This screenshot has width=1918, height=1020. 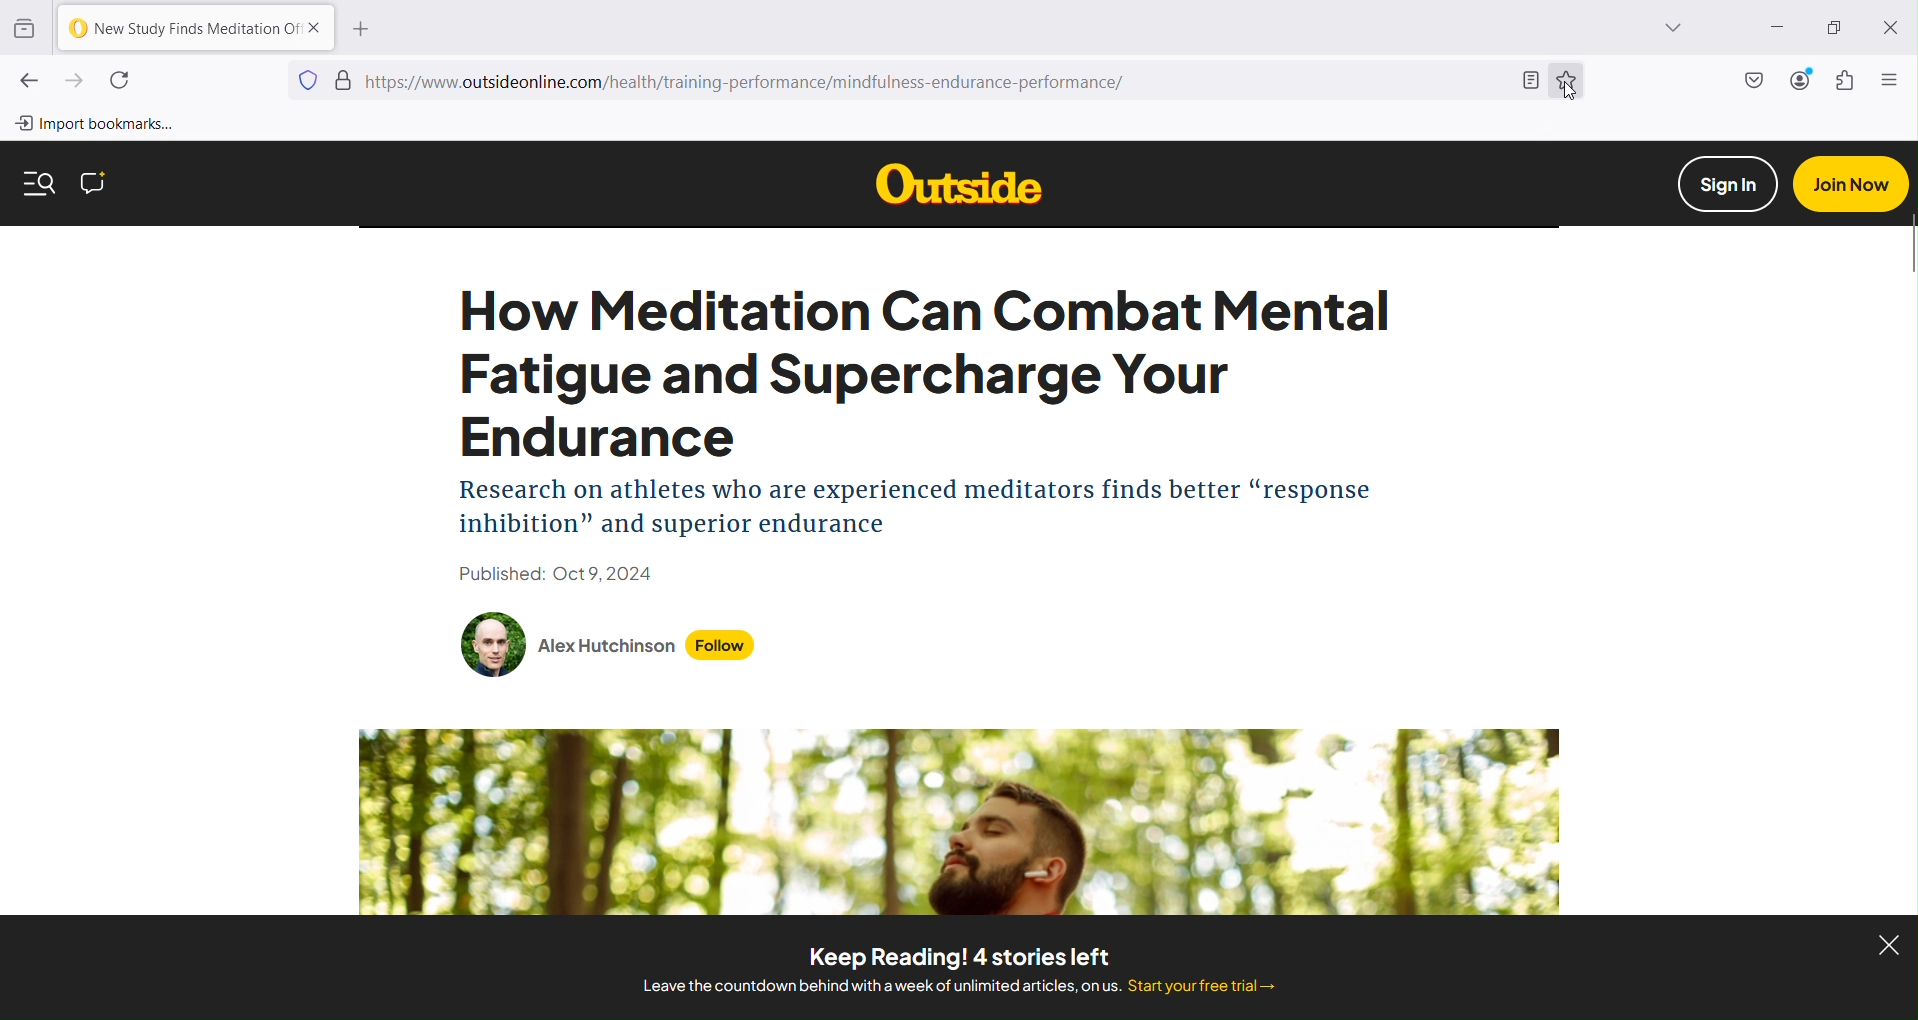 What do you see at coordinates (957, 968) in the screenshot?
I see `Text` at bounding box center [957, 968].